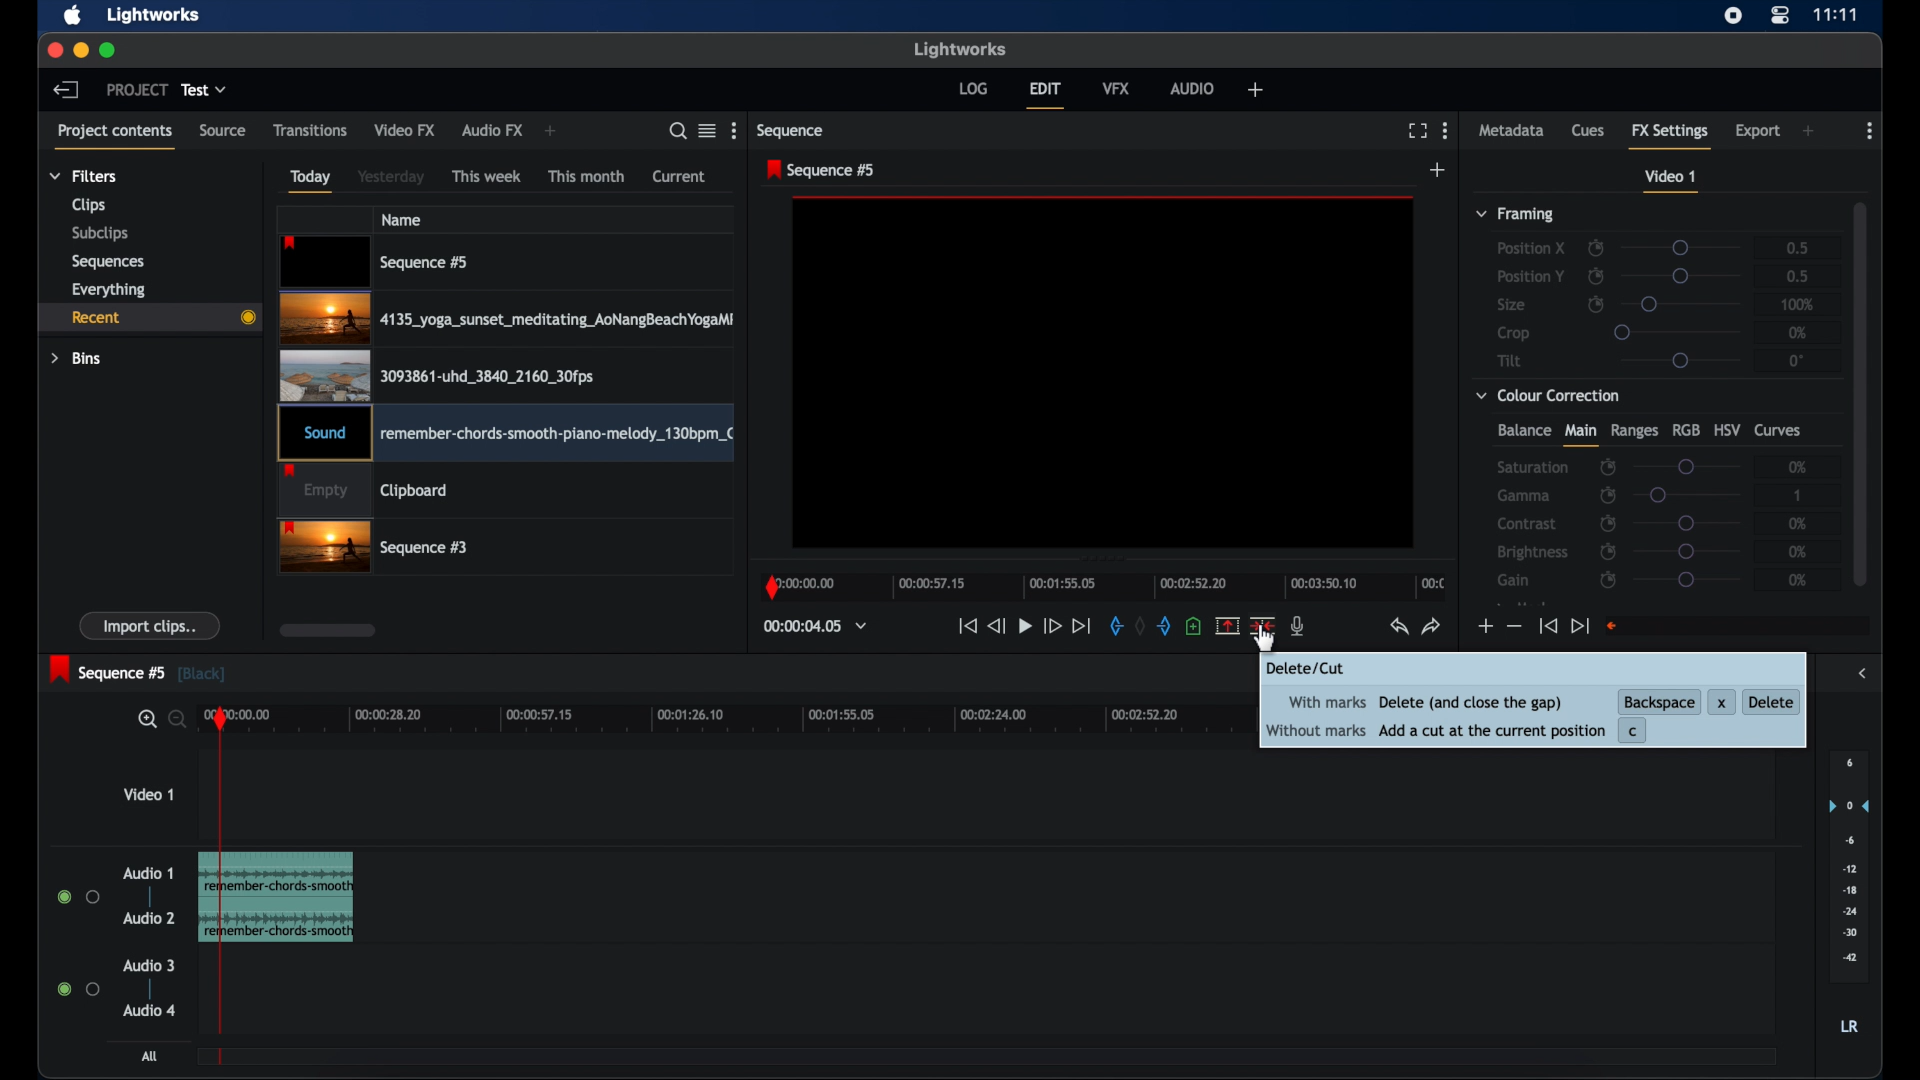  What do you see at coordinates (89, 205) in the screenshot?
I see `clips` at bounding box center [89, 205].